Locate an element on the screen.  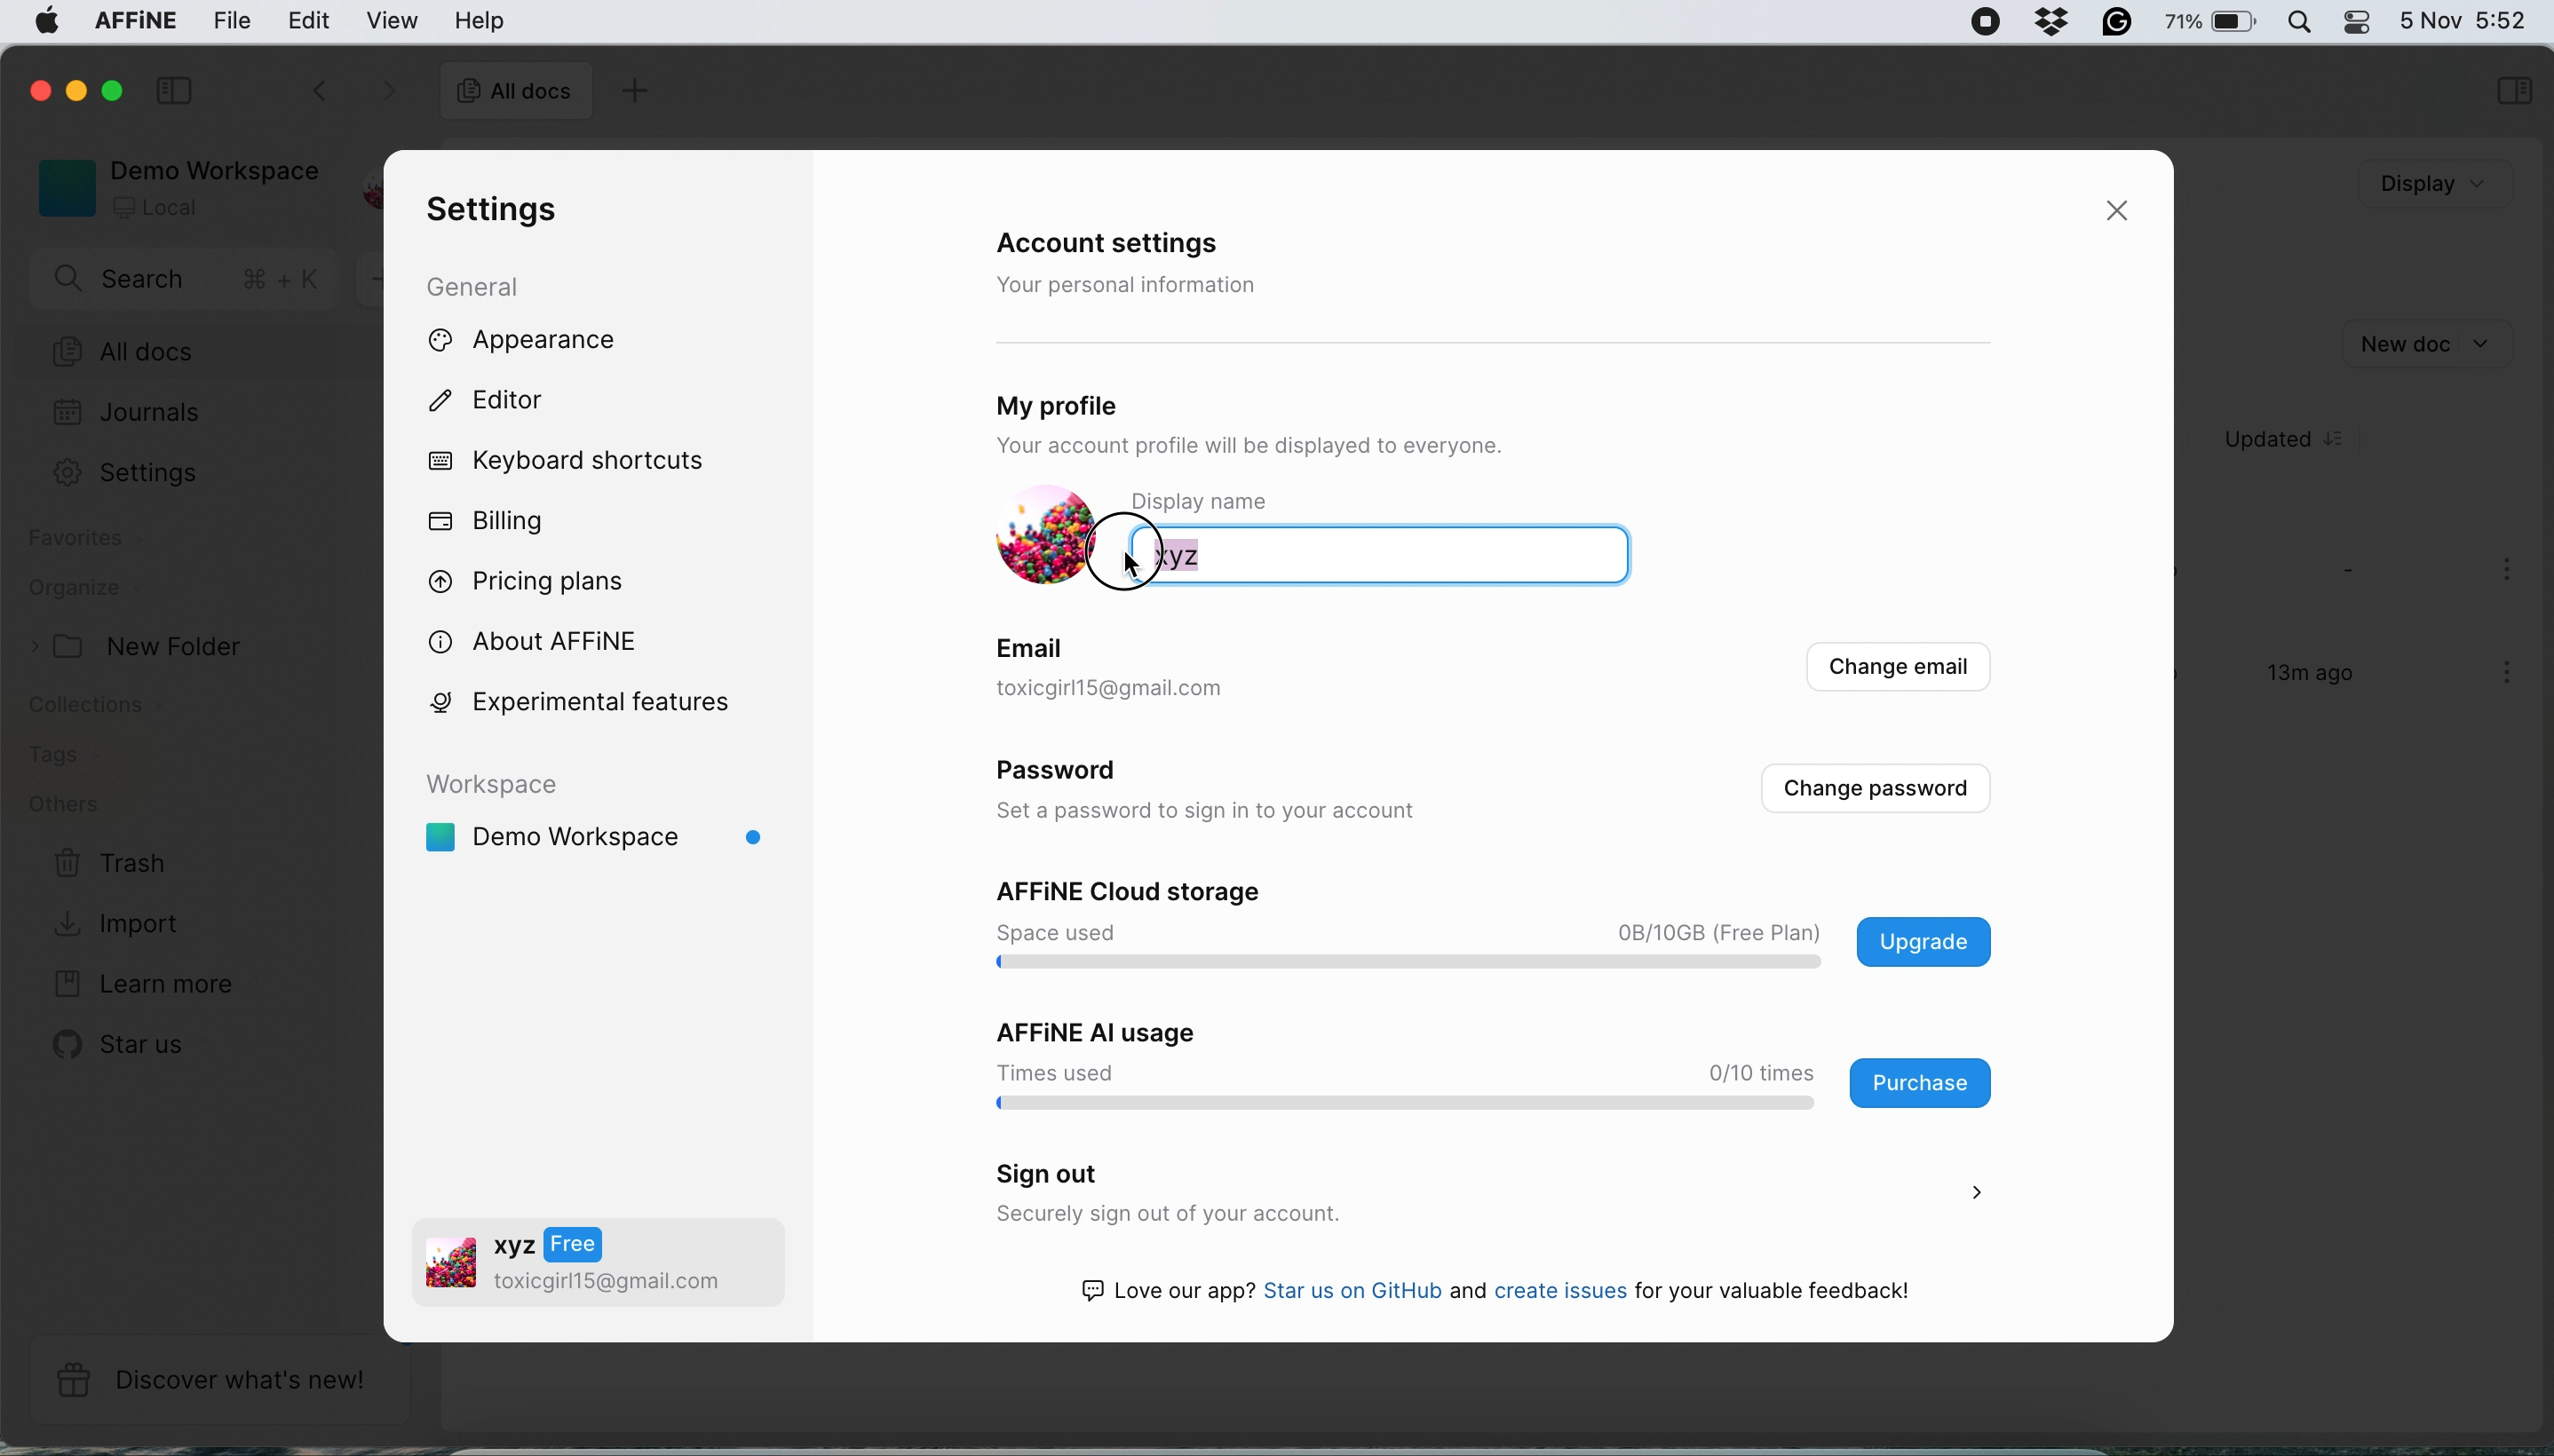
affine is located at coordinates (131, 24).